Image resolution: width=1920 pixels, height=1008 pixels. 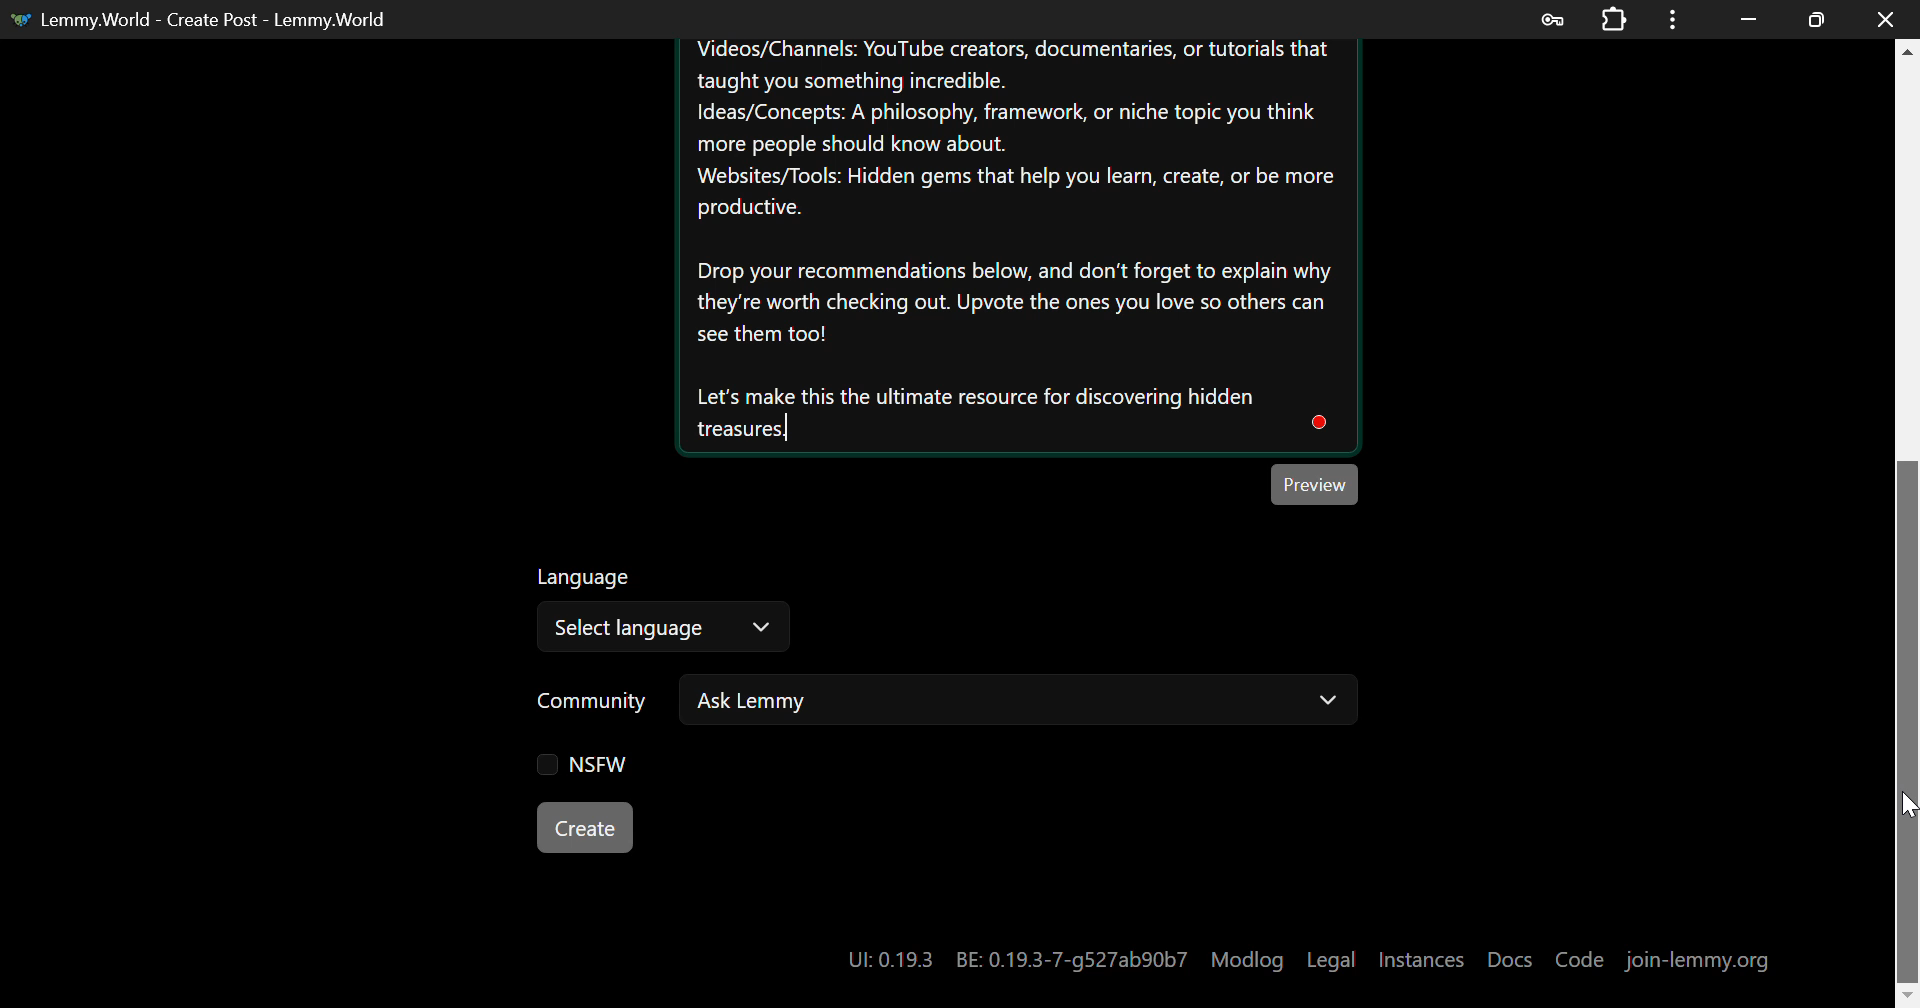 What do you see at coordinates (1580, 960) in the screenshot?
I see `Code` at bounding box center [1580, 960].